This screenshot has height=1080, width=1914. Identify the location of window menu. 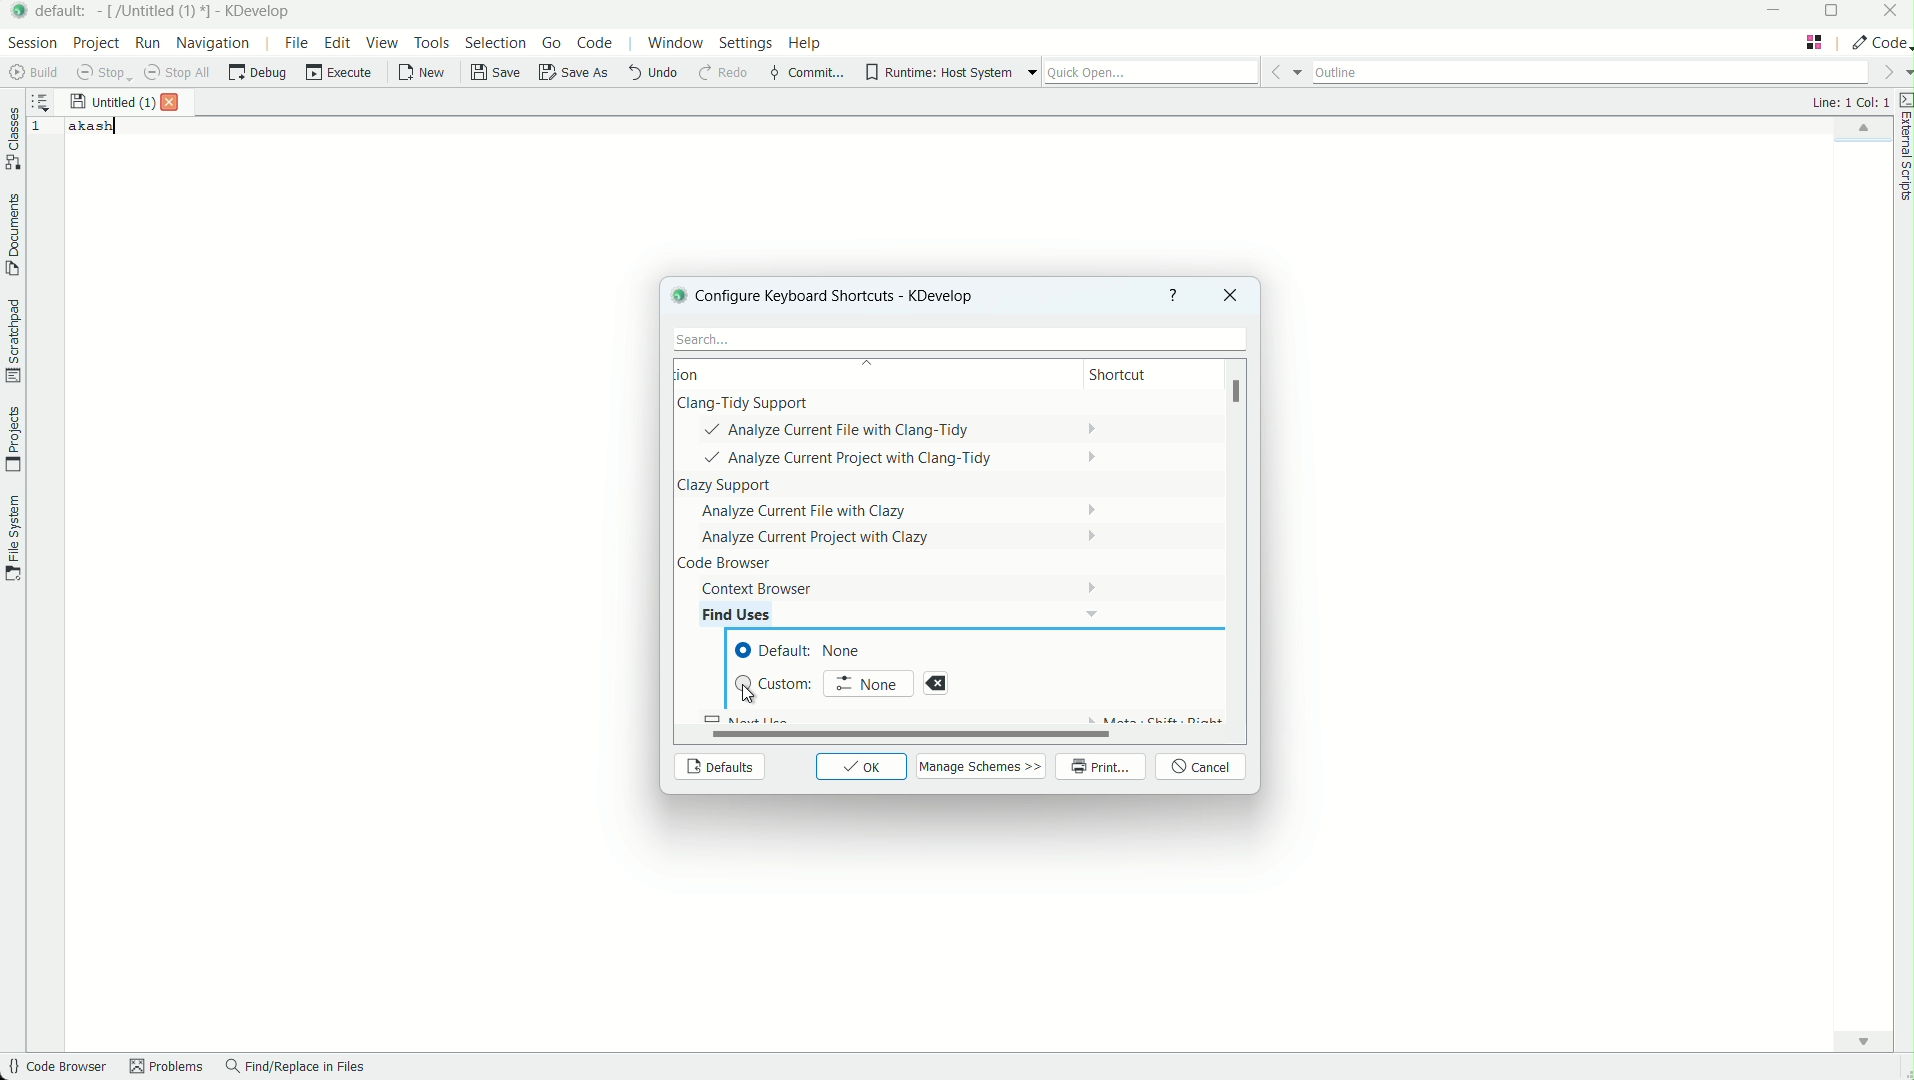
(675, 46).